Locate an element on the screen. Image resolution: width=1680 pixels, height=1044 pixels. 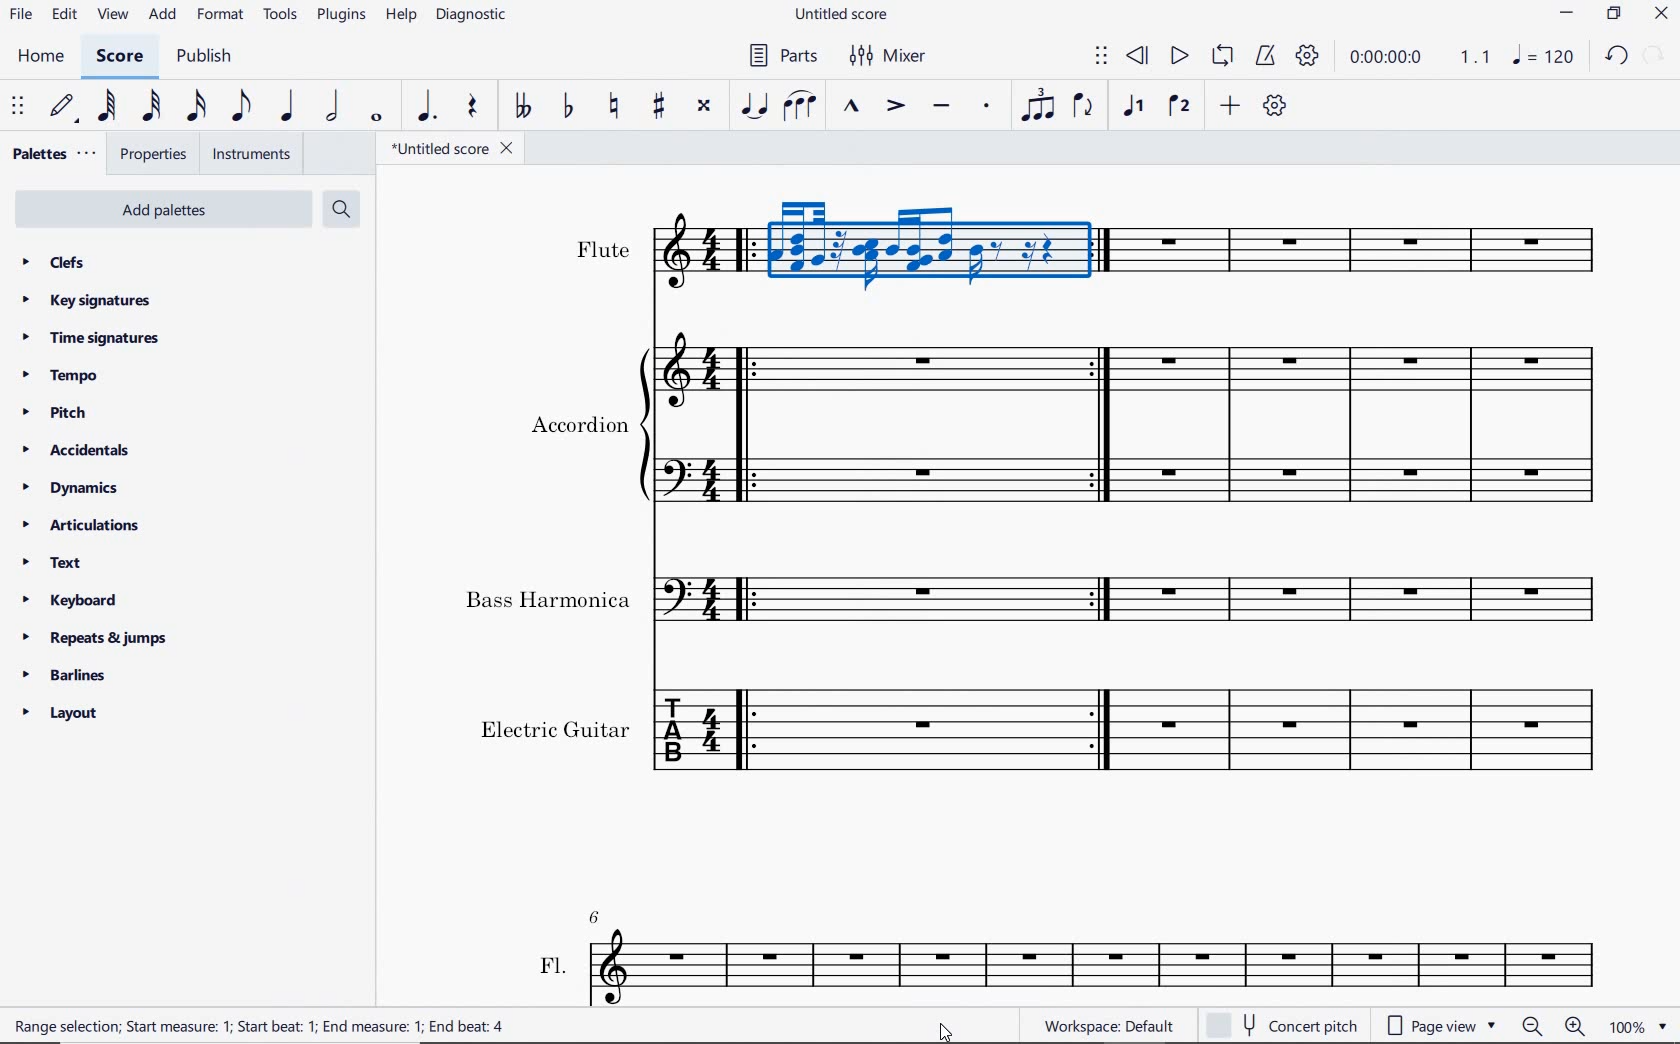
rest is located at coordinates (477, 107).